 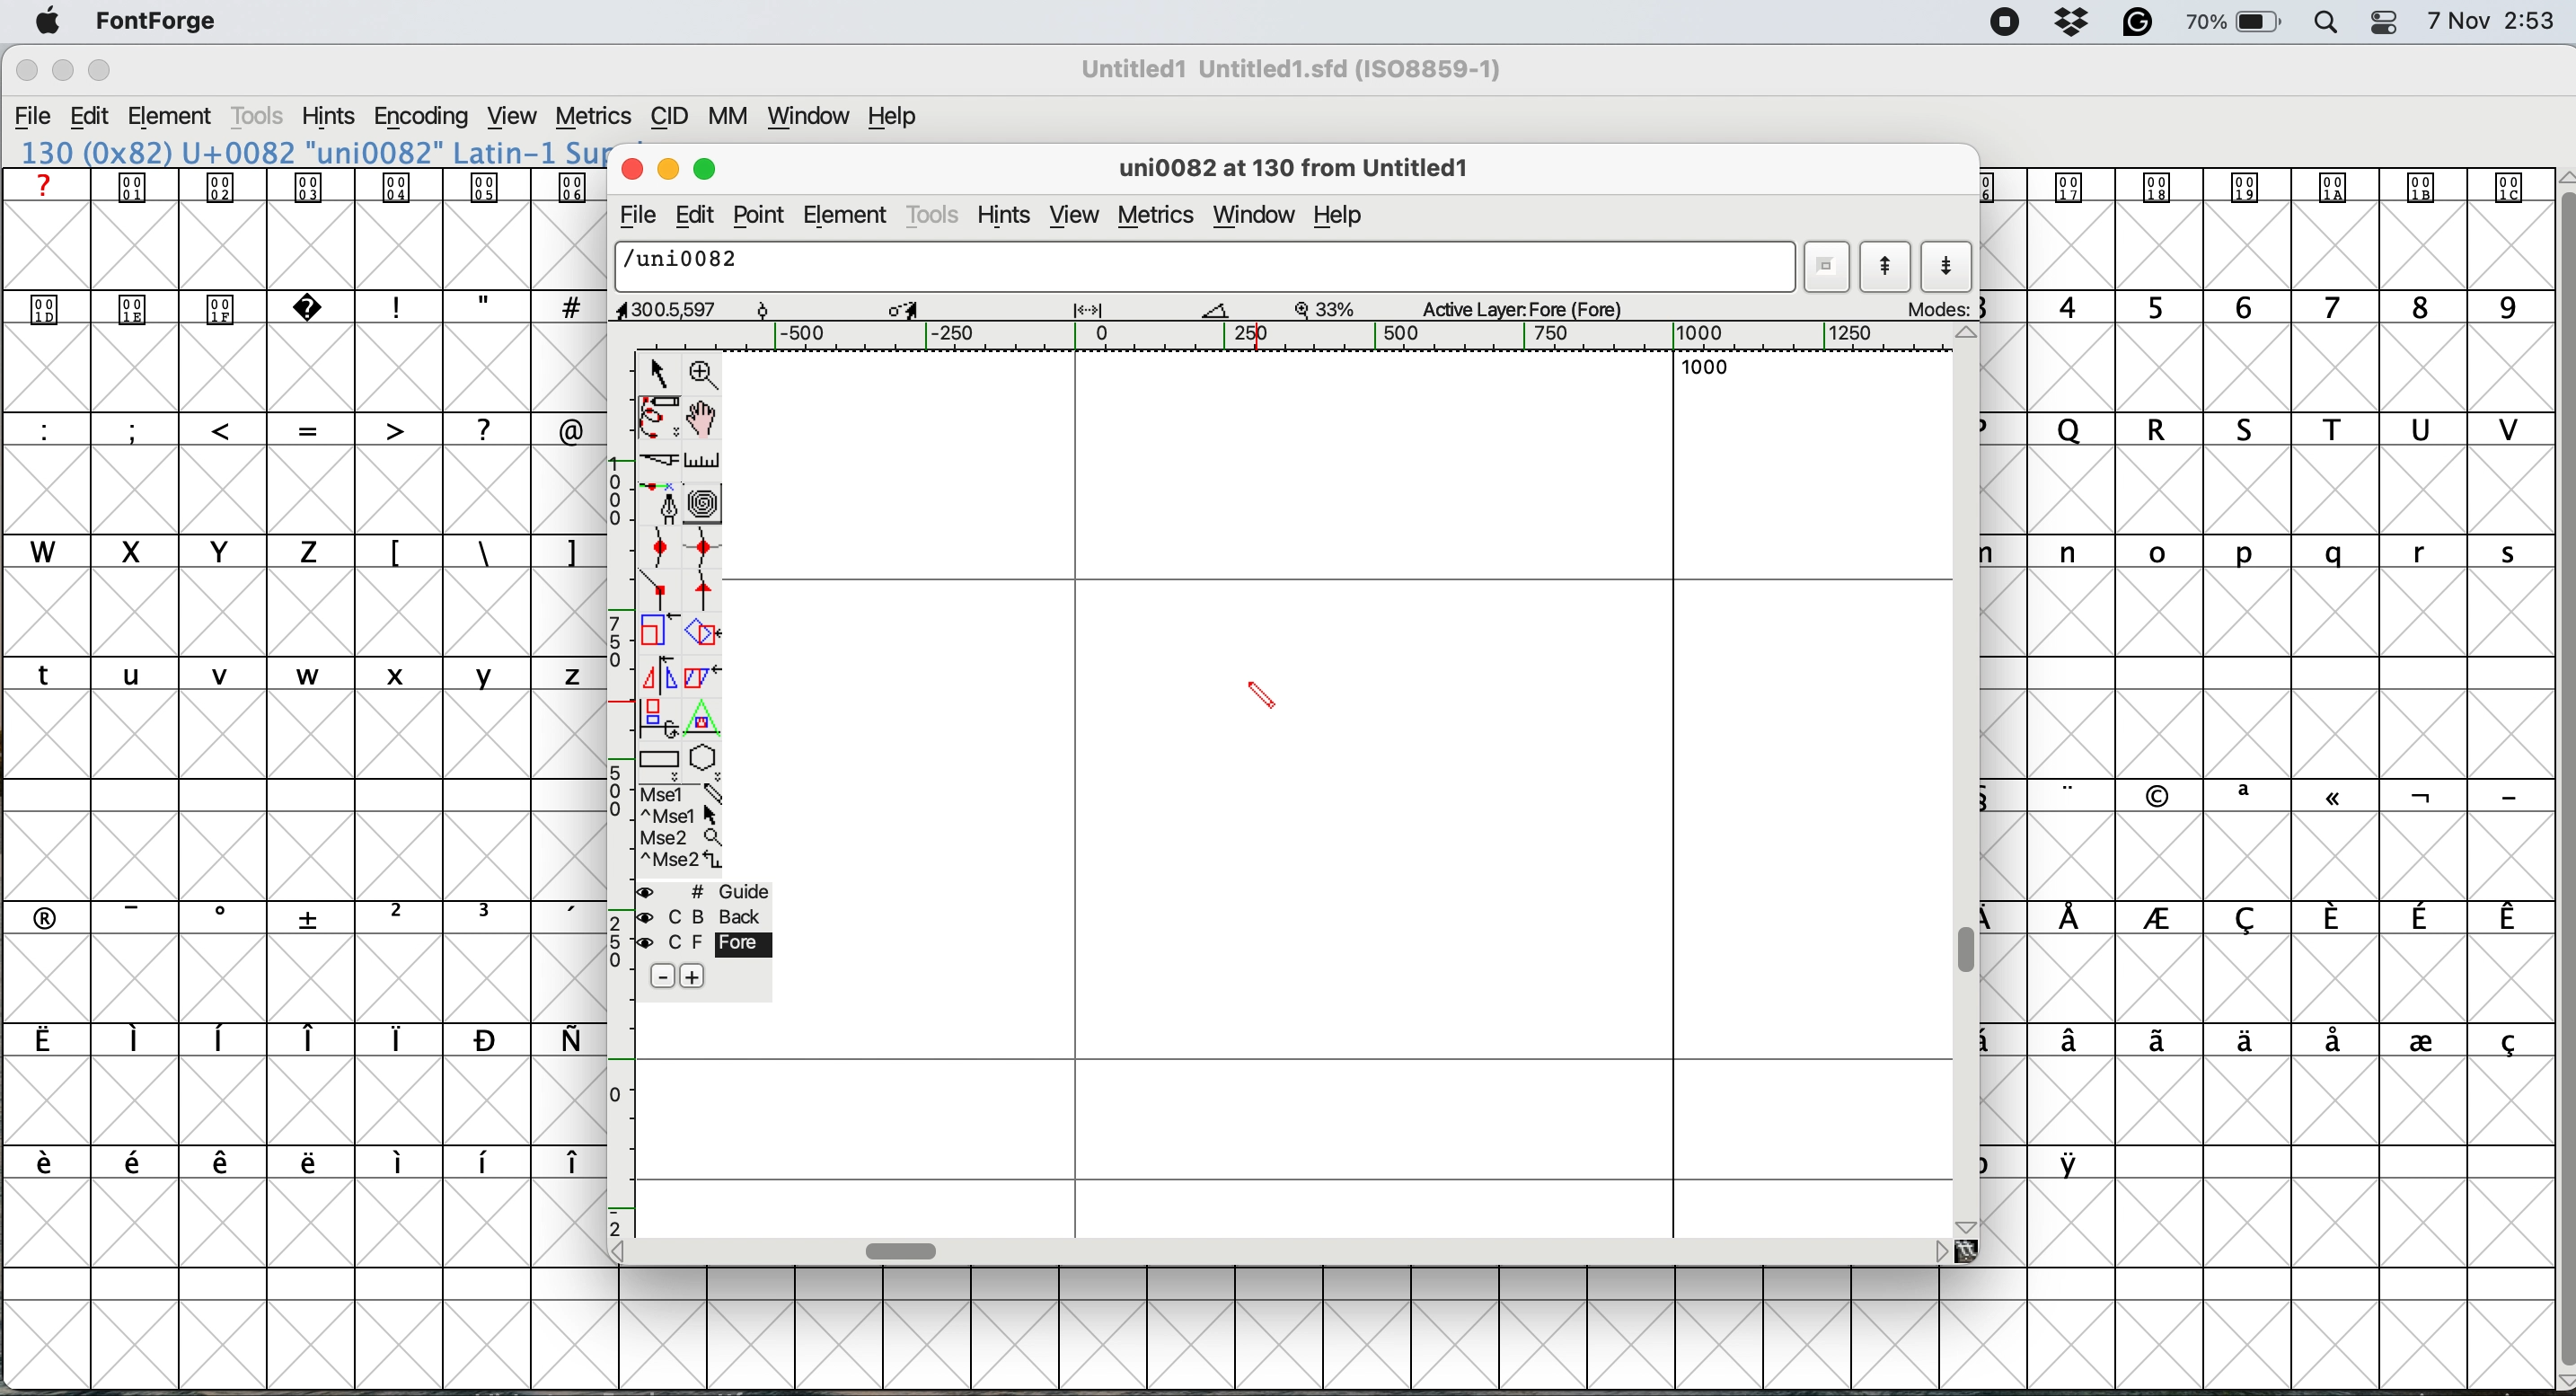 What do you see at coordinates (693, 974) in the screenshot?
I see `add` at bounding box center [693, 974].